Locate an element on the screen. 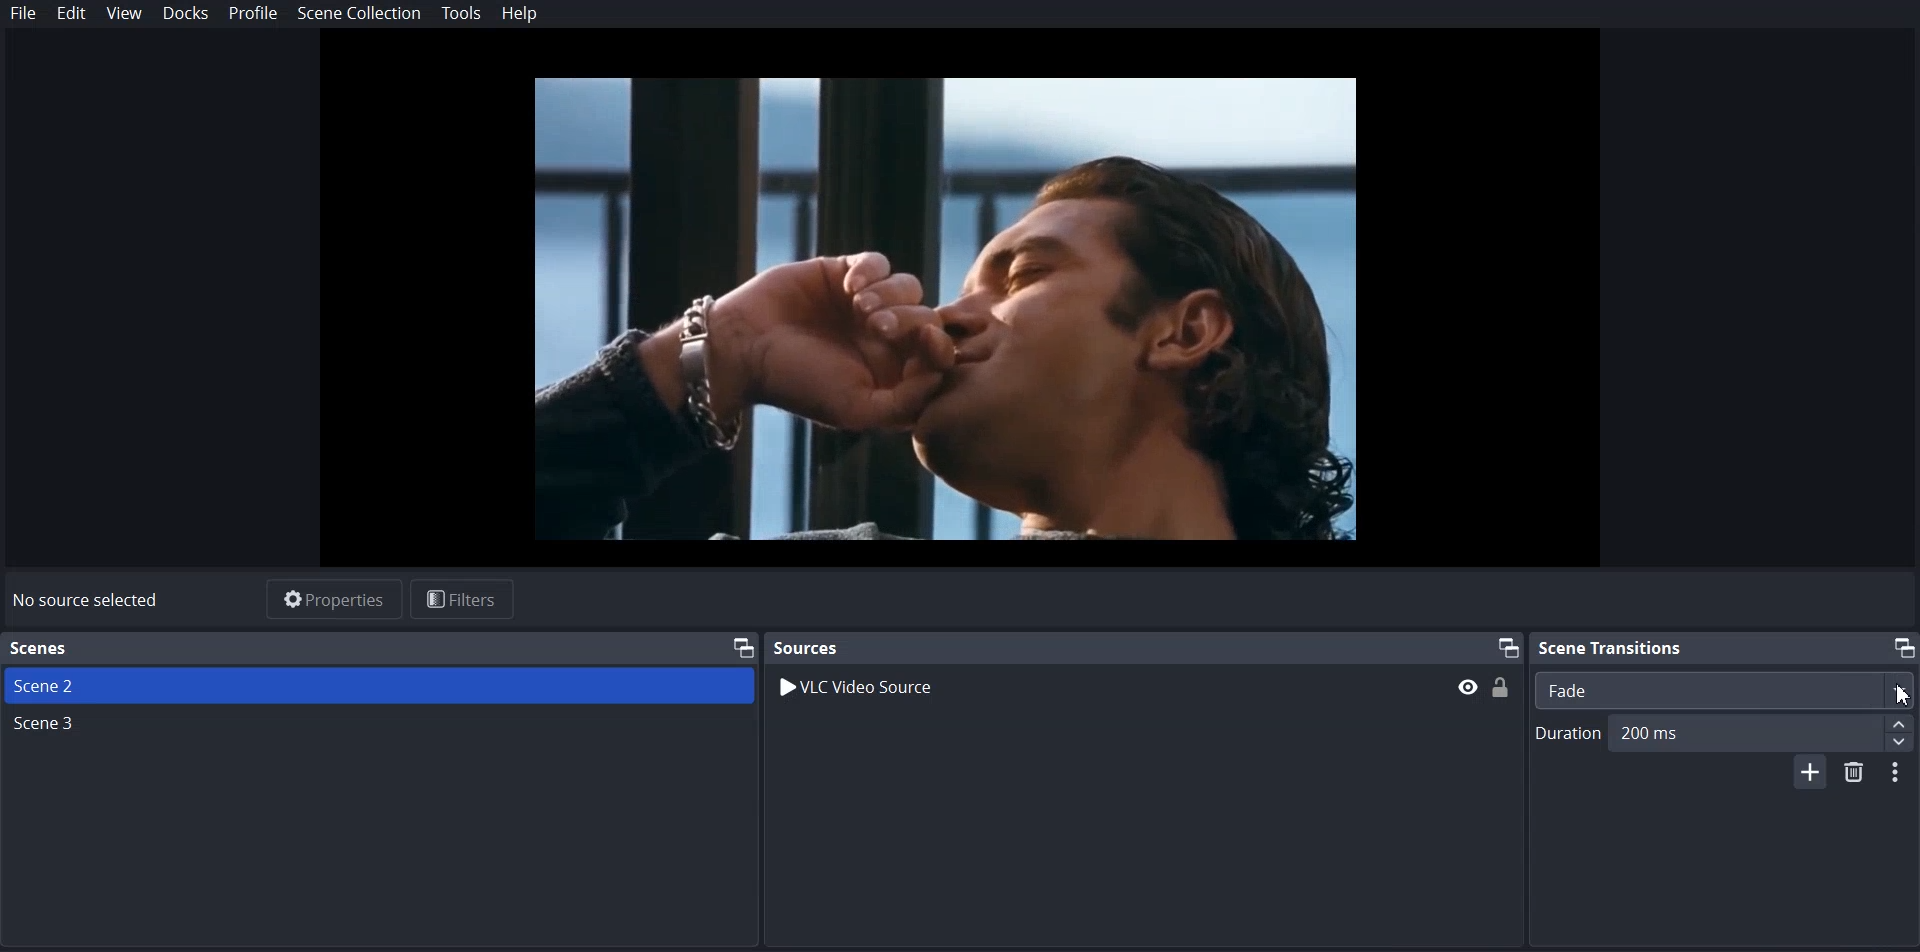 The height and width of the screenshot is (952, 1920). File is located at coordinates (23, 12).